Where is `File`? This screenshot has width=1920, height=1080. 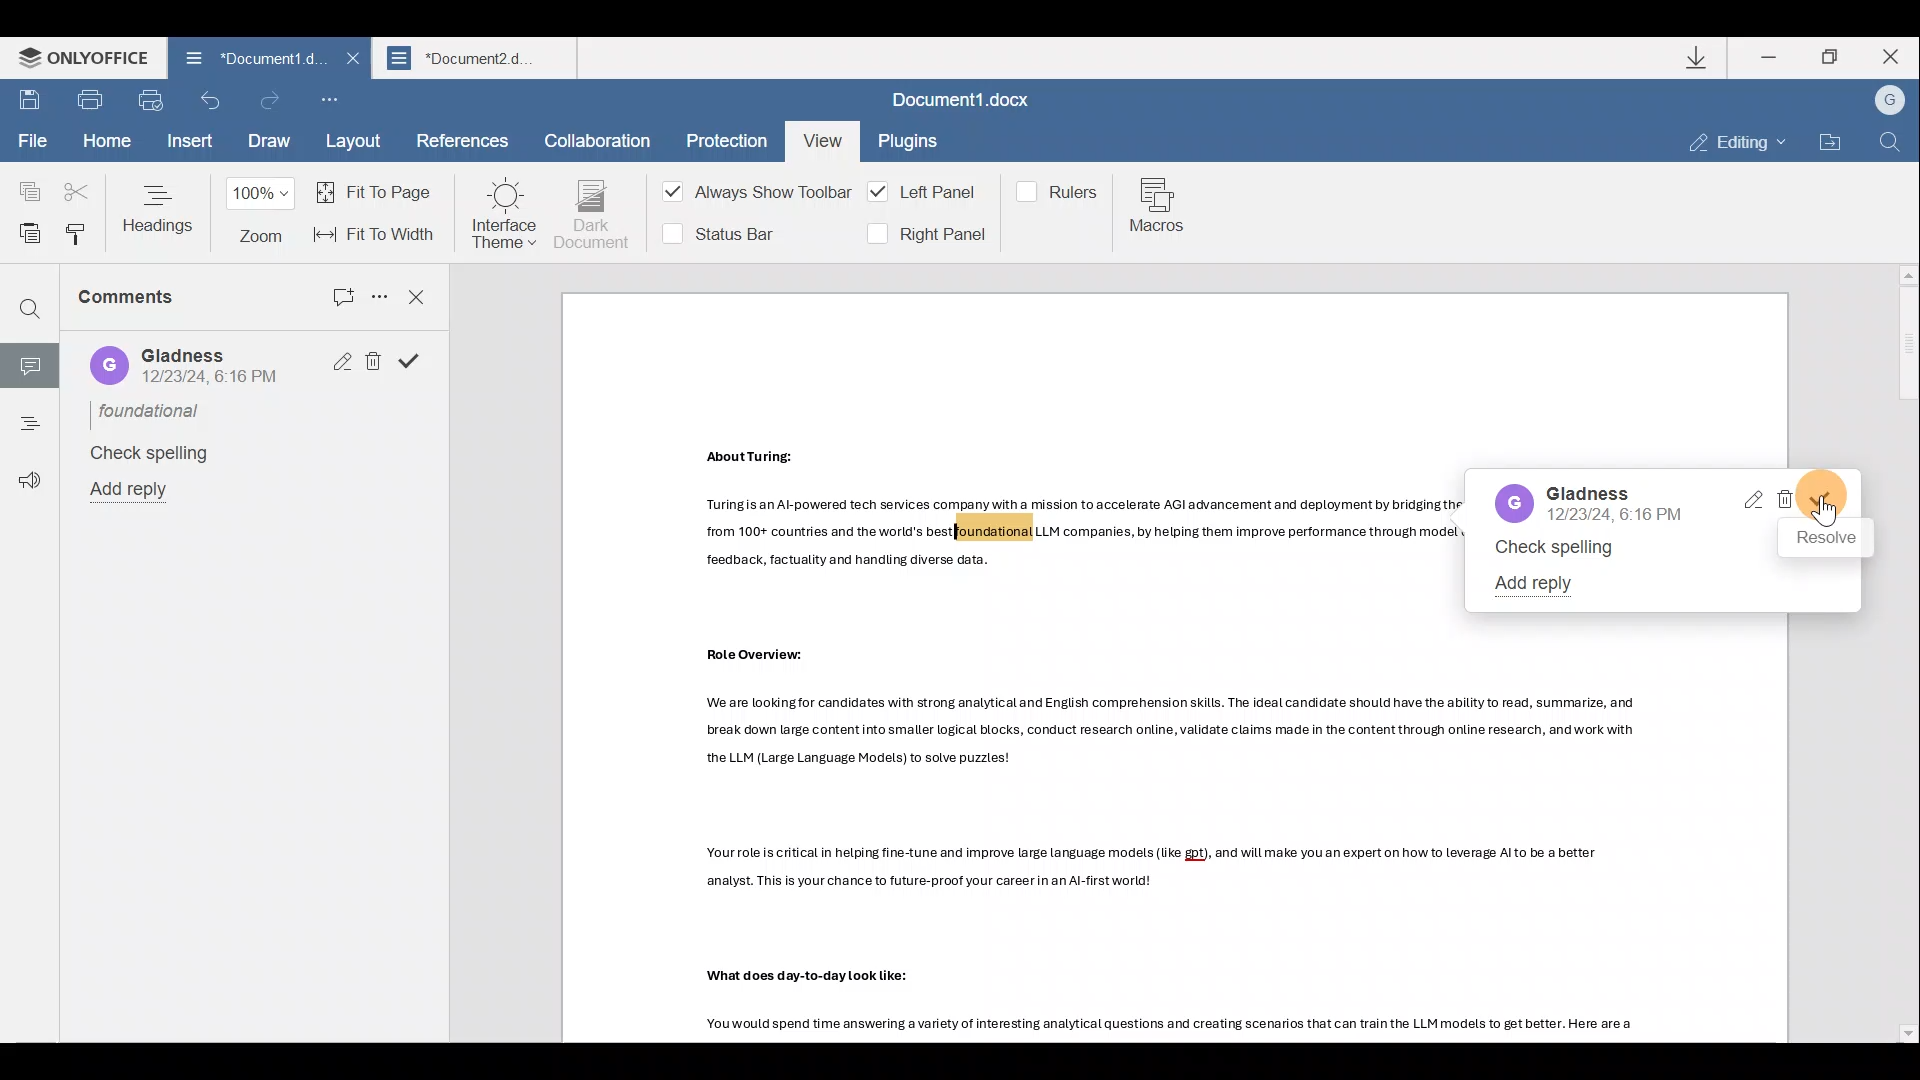
File is located at coordinates (31, 143).